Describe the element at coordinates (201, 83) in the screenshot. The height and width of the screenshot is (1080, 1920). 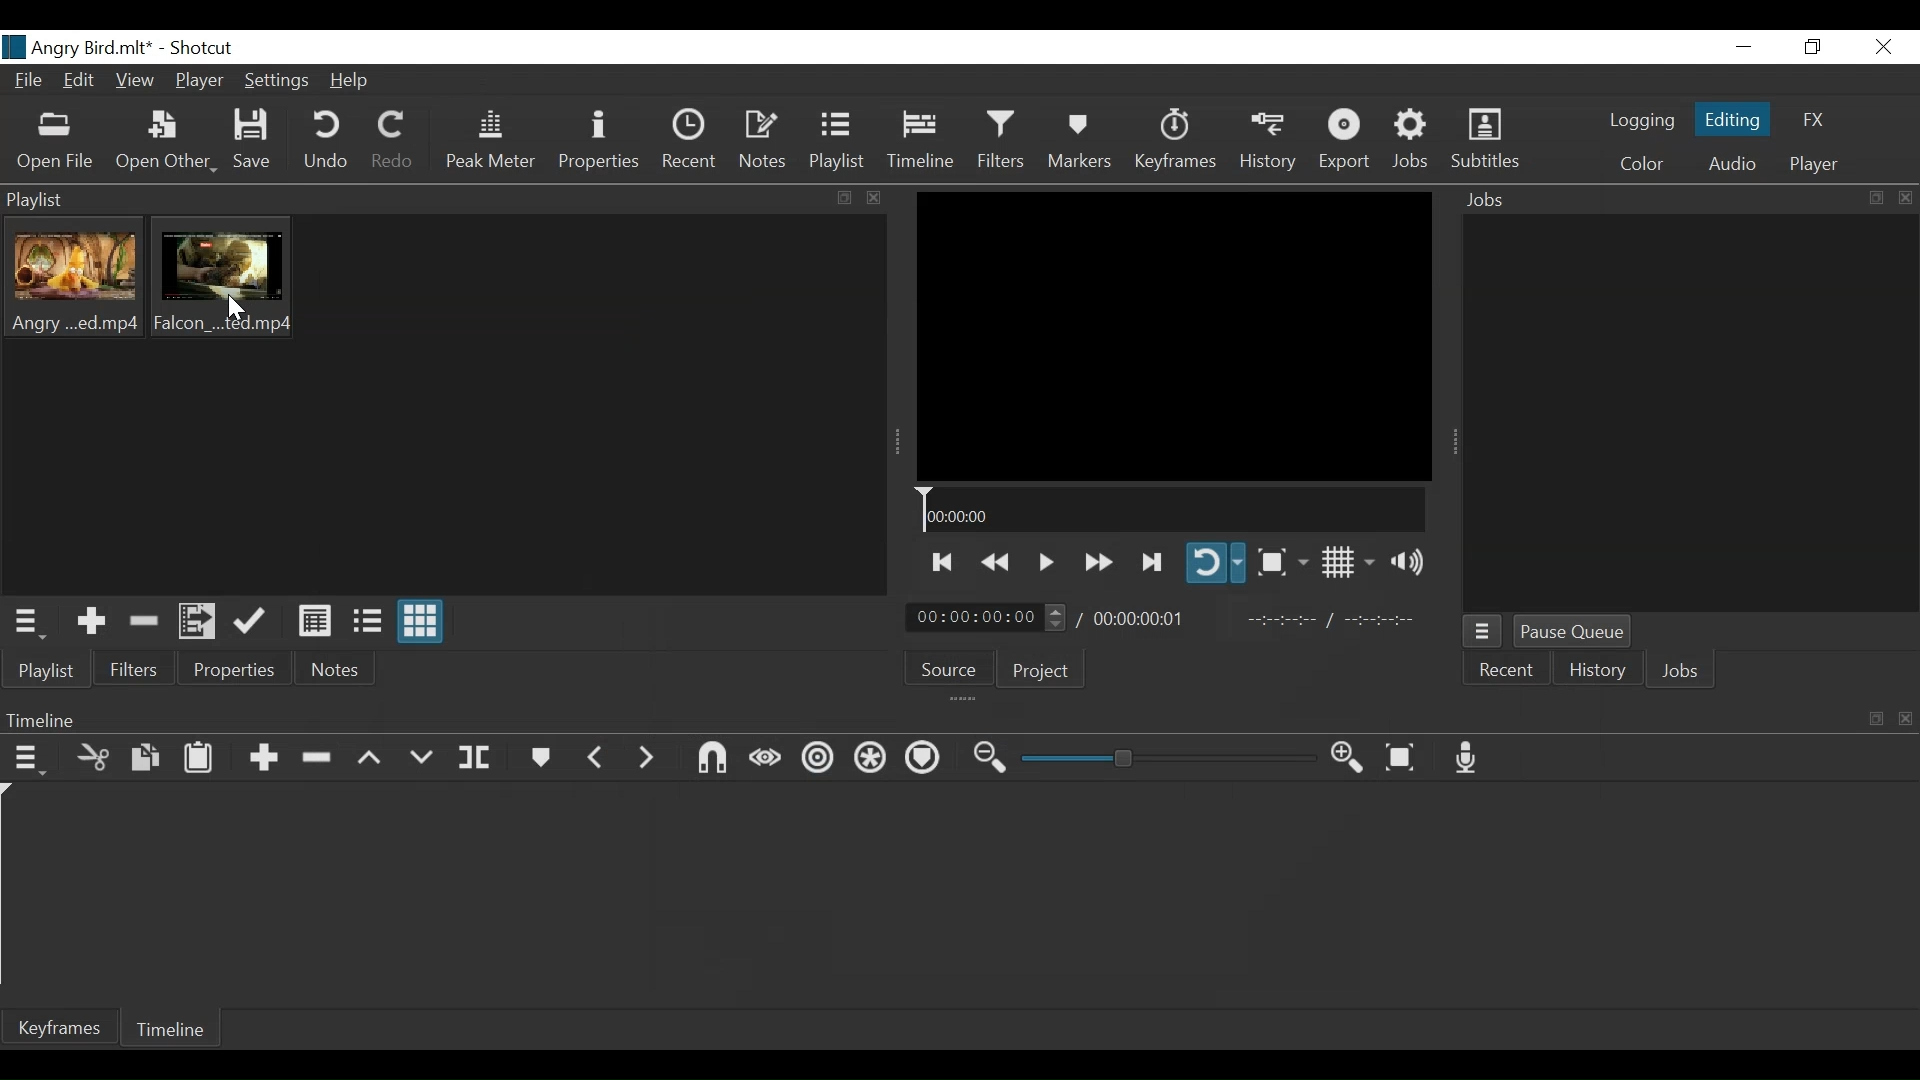
I see `Player` at that location.